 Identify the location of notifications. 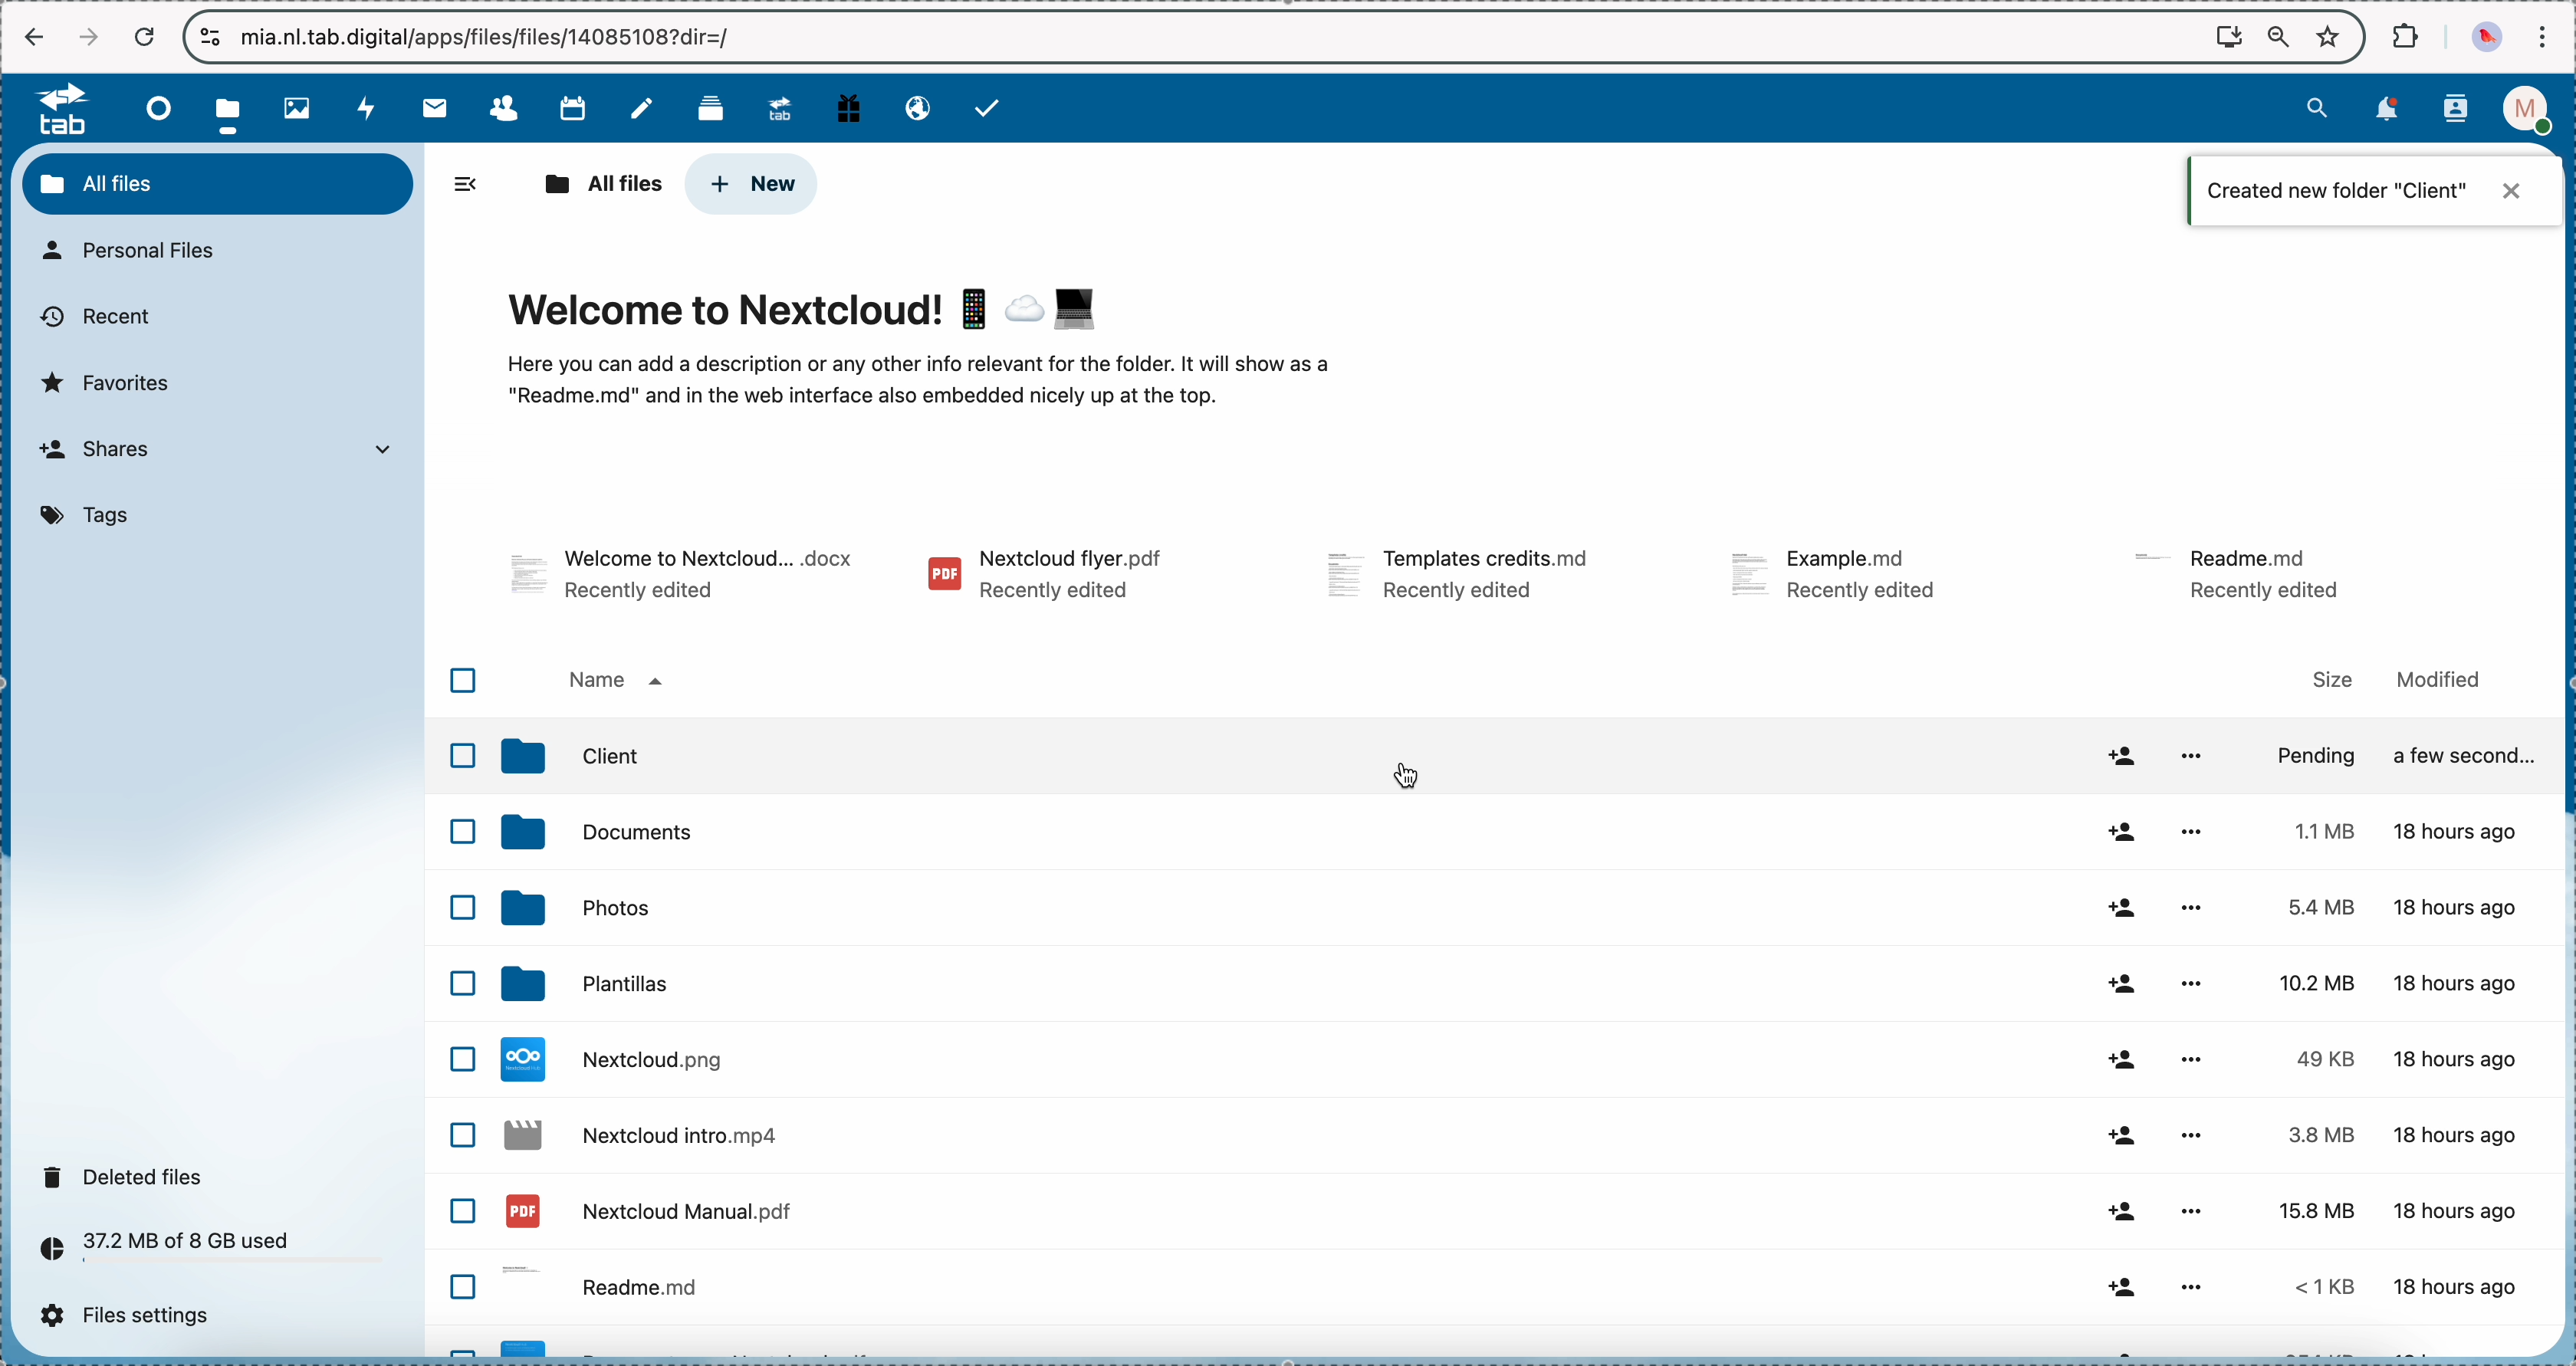
(2383, 110).